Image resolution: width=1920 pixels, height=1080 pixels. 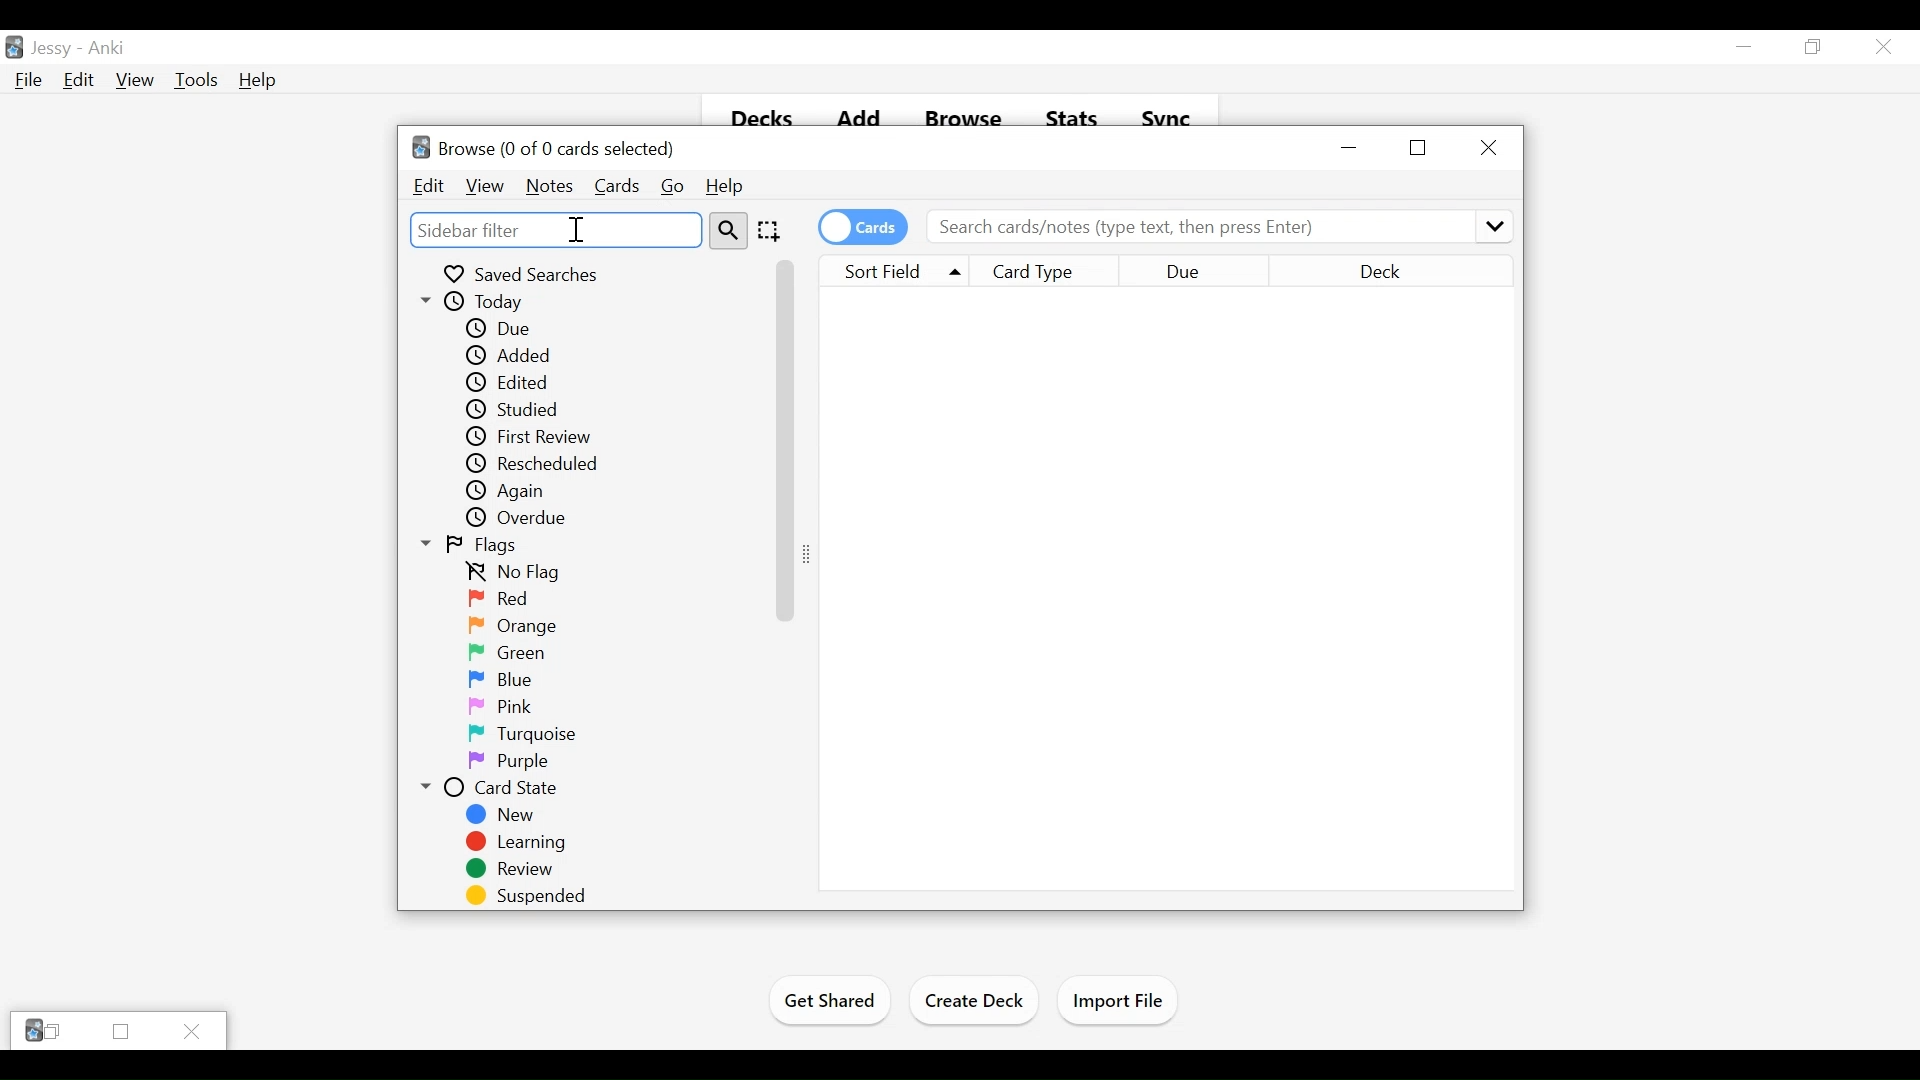 I want to click on Import Files, so click(x=1118, y=1002).